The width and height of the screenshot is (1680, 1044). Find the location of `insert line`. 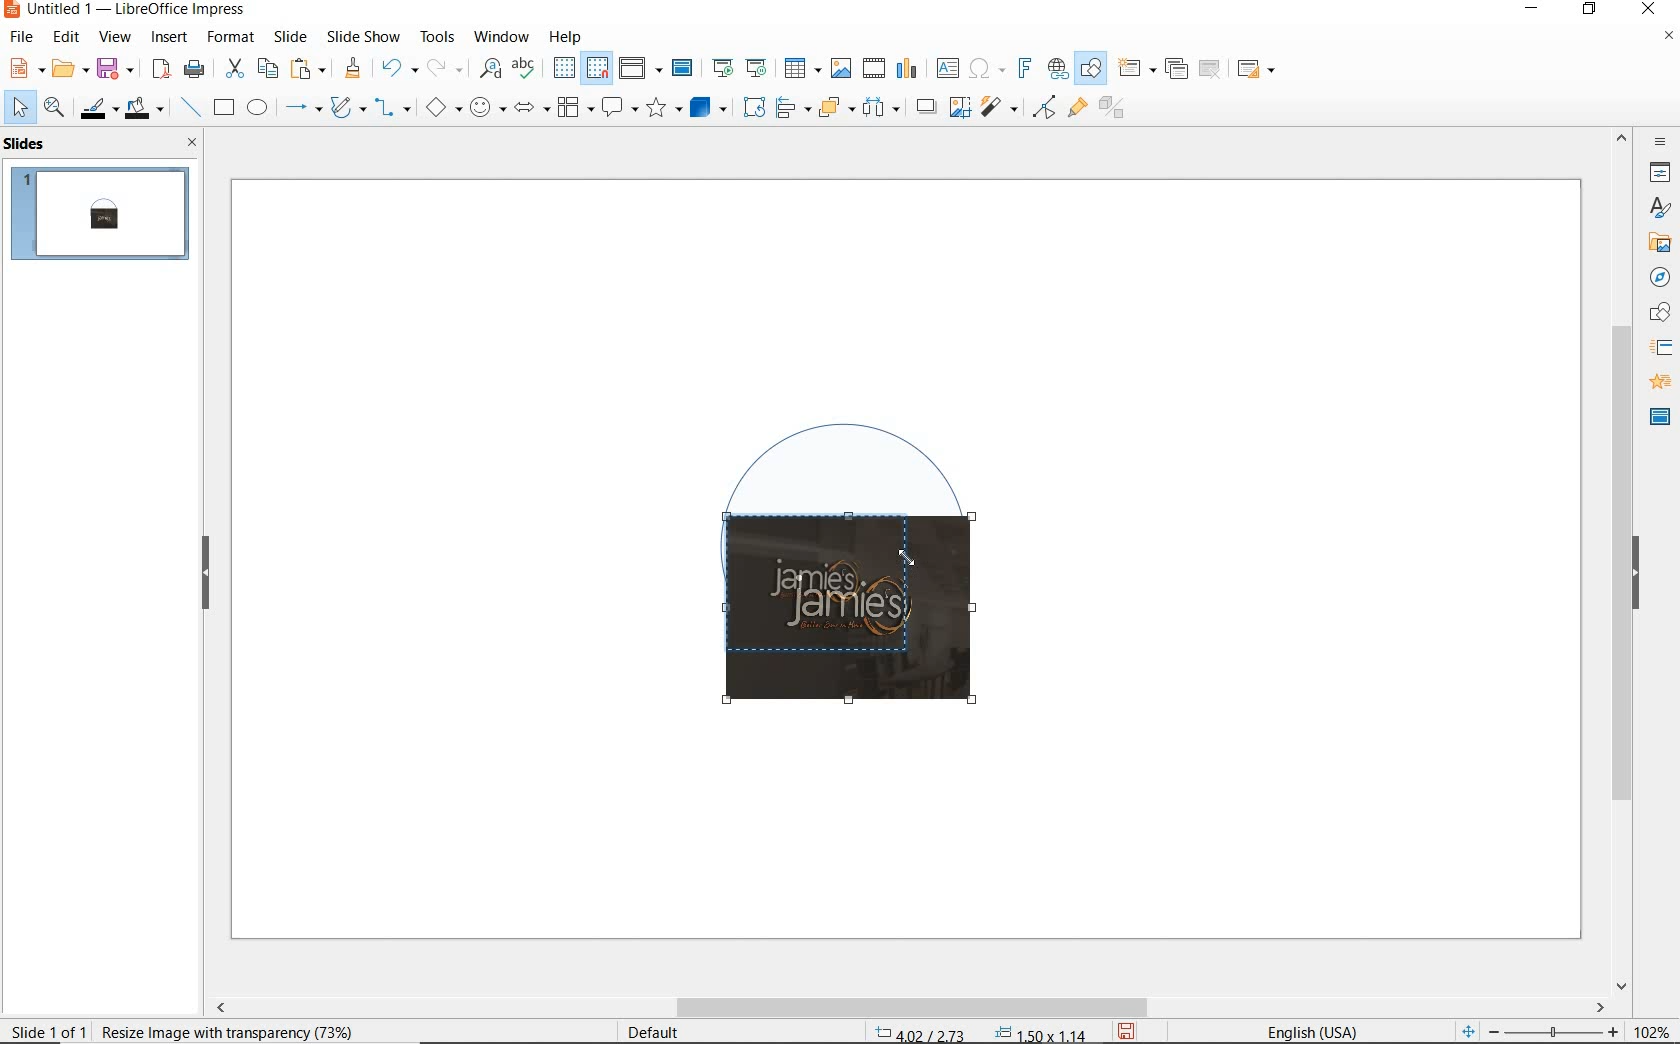

insert line is located at coordinates (189, 108).